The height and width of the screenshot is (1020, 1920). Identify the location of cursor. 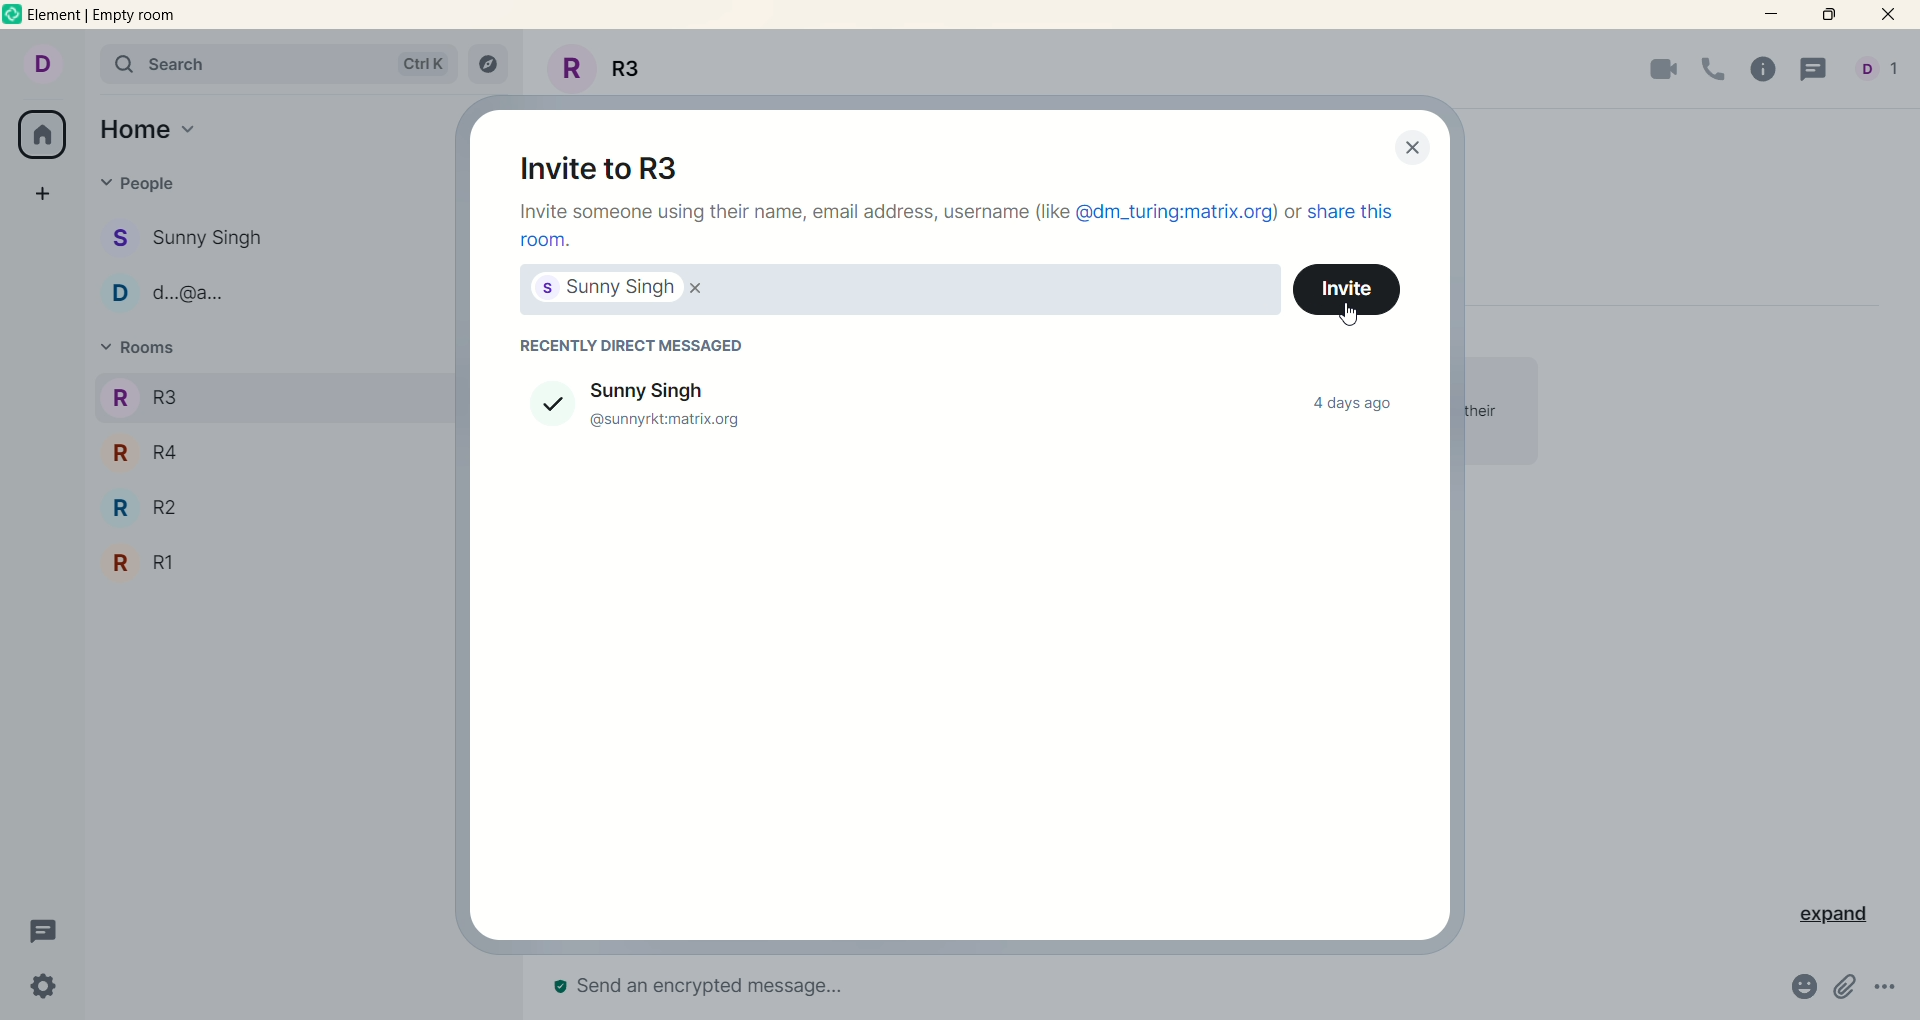
(1343, 314).